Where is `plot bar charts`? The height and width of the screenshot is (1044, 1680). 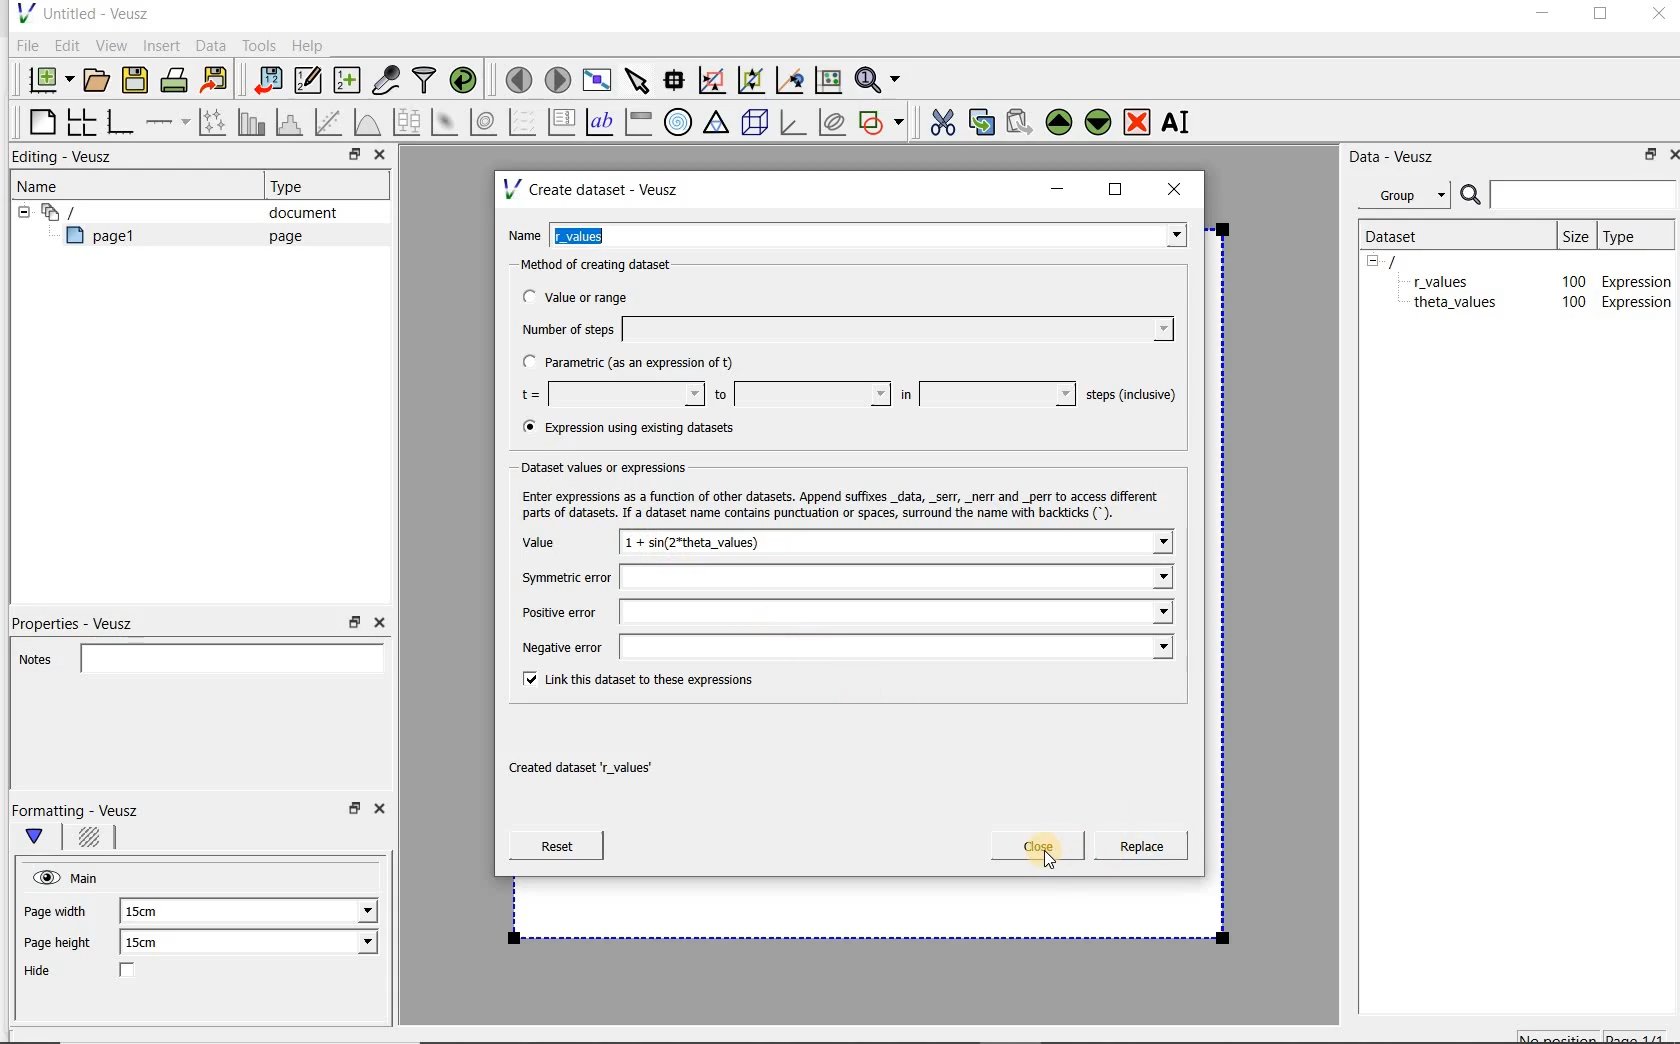 plot bar charts is located at coordinates (252, 122).